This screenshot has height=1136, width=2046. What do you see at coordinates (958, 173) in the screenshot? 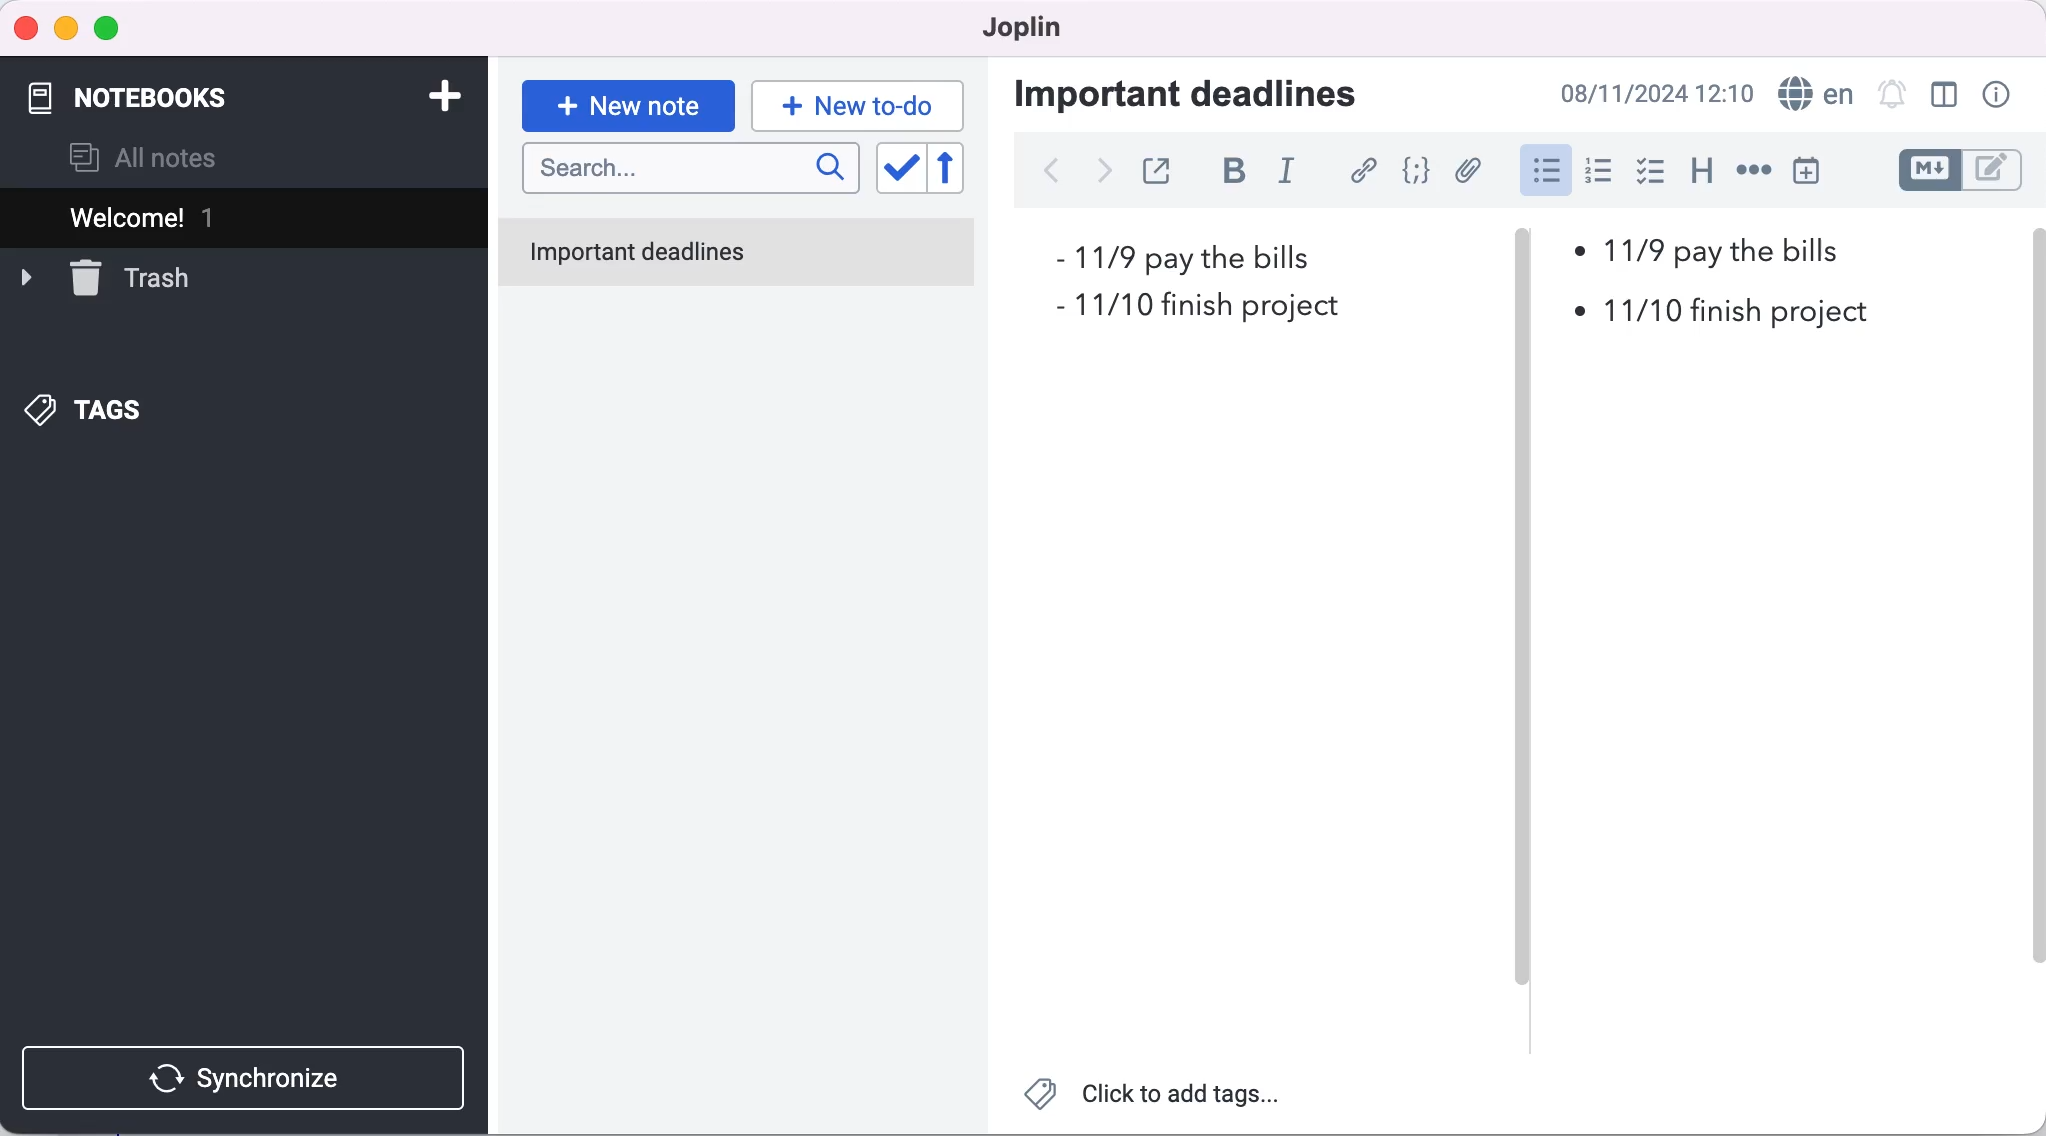
I see `reverse sort order` at bounding box center [958, 173].